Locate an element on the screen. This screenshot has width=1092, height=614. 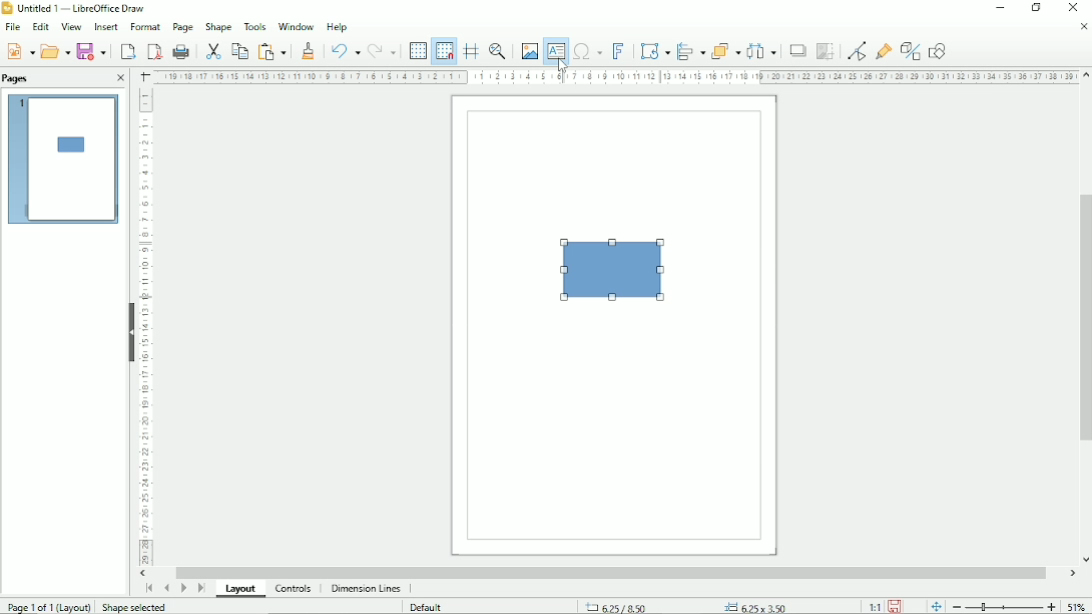
Horizontal scale is located at coordinates (617, 77).